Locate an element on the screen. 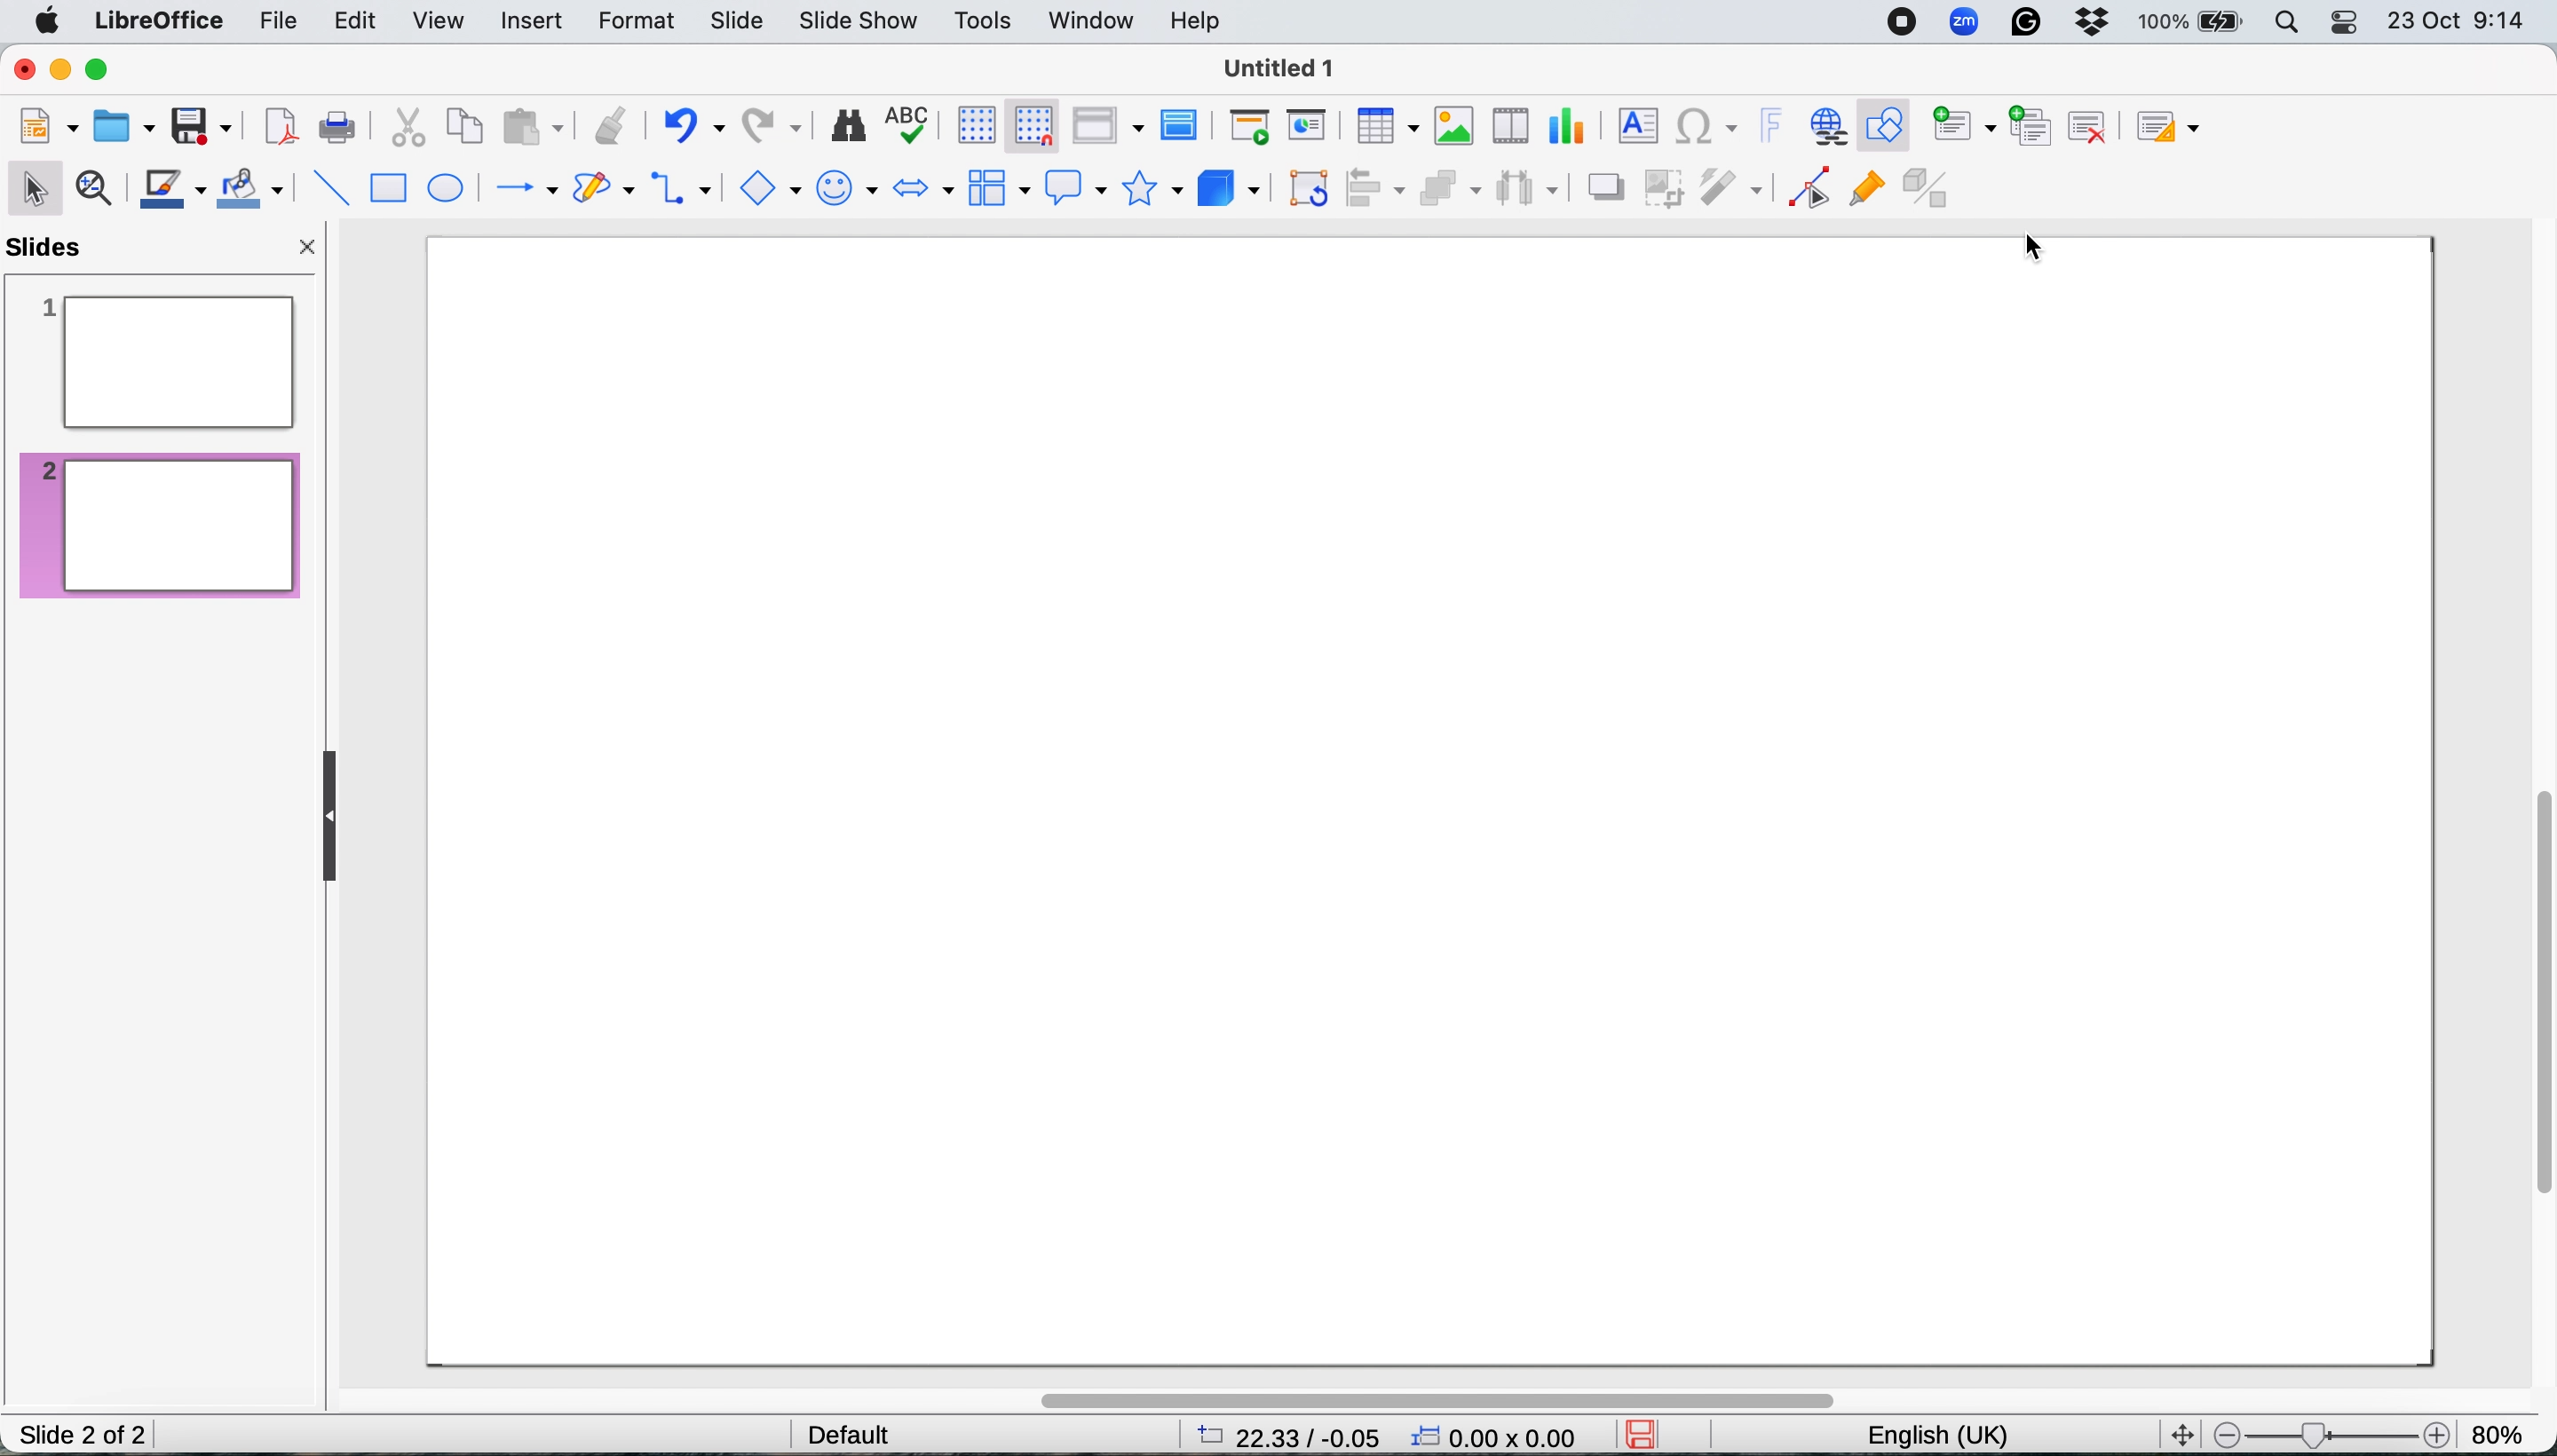  save is located at coordinates (1648, 1434).